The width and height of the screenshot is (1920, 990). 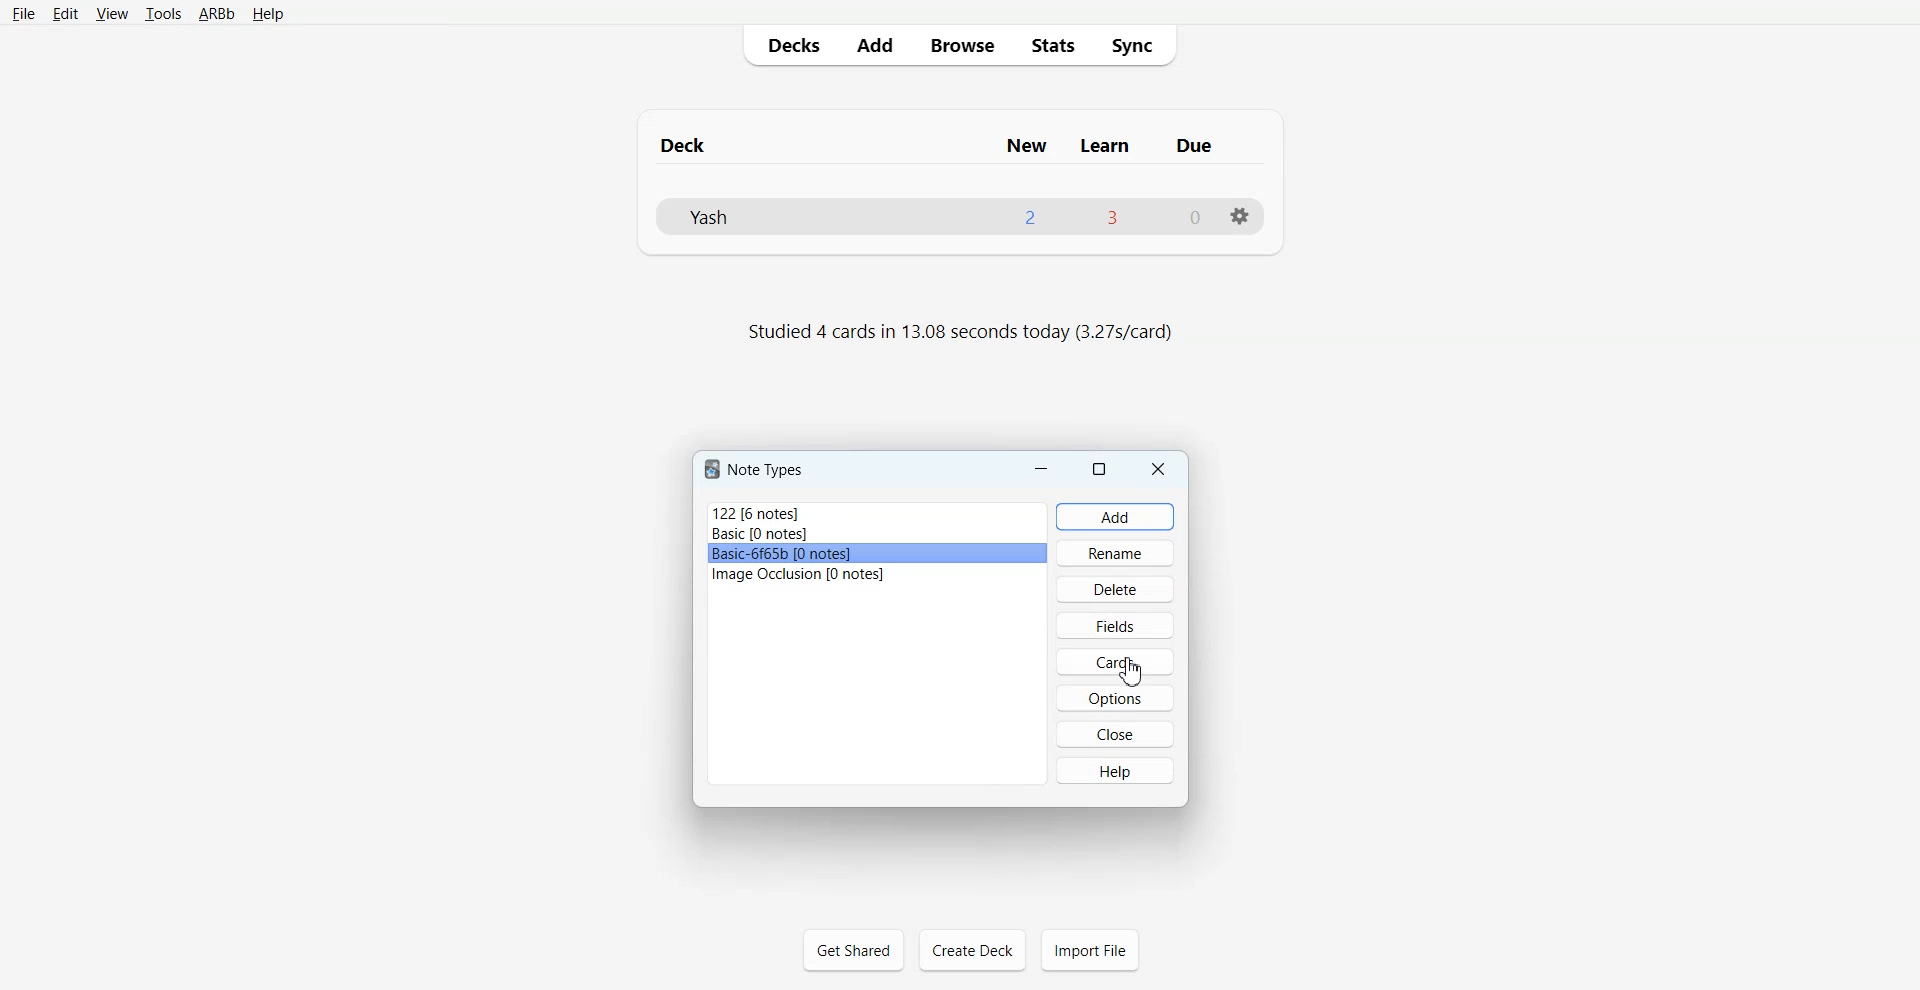 I want to click on Create Deck, so click(x=972, y=950).